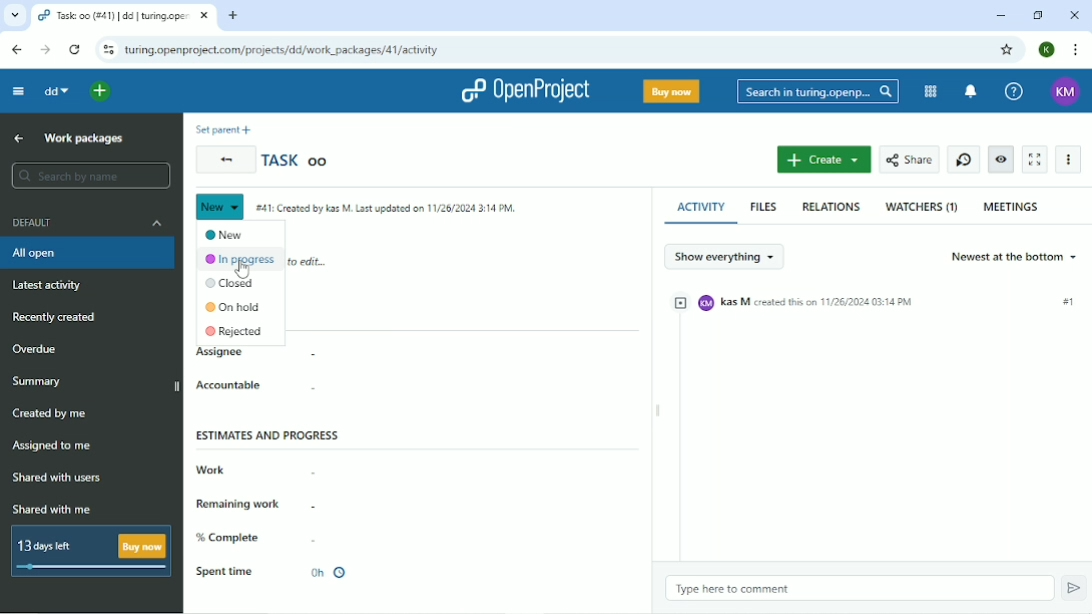 The width and height of the screenshot is (1092, 614). Describe the element at coordinates (646, 309) in the screenshot. I see `Vertical scrollbar ` at that location.